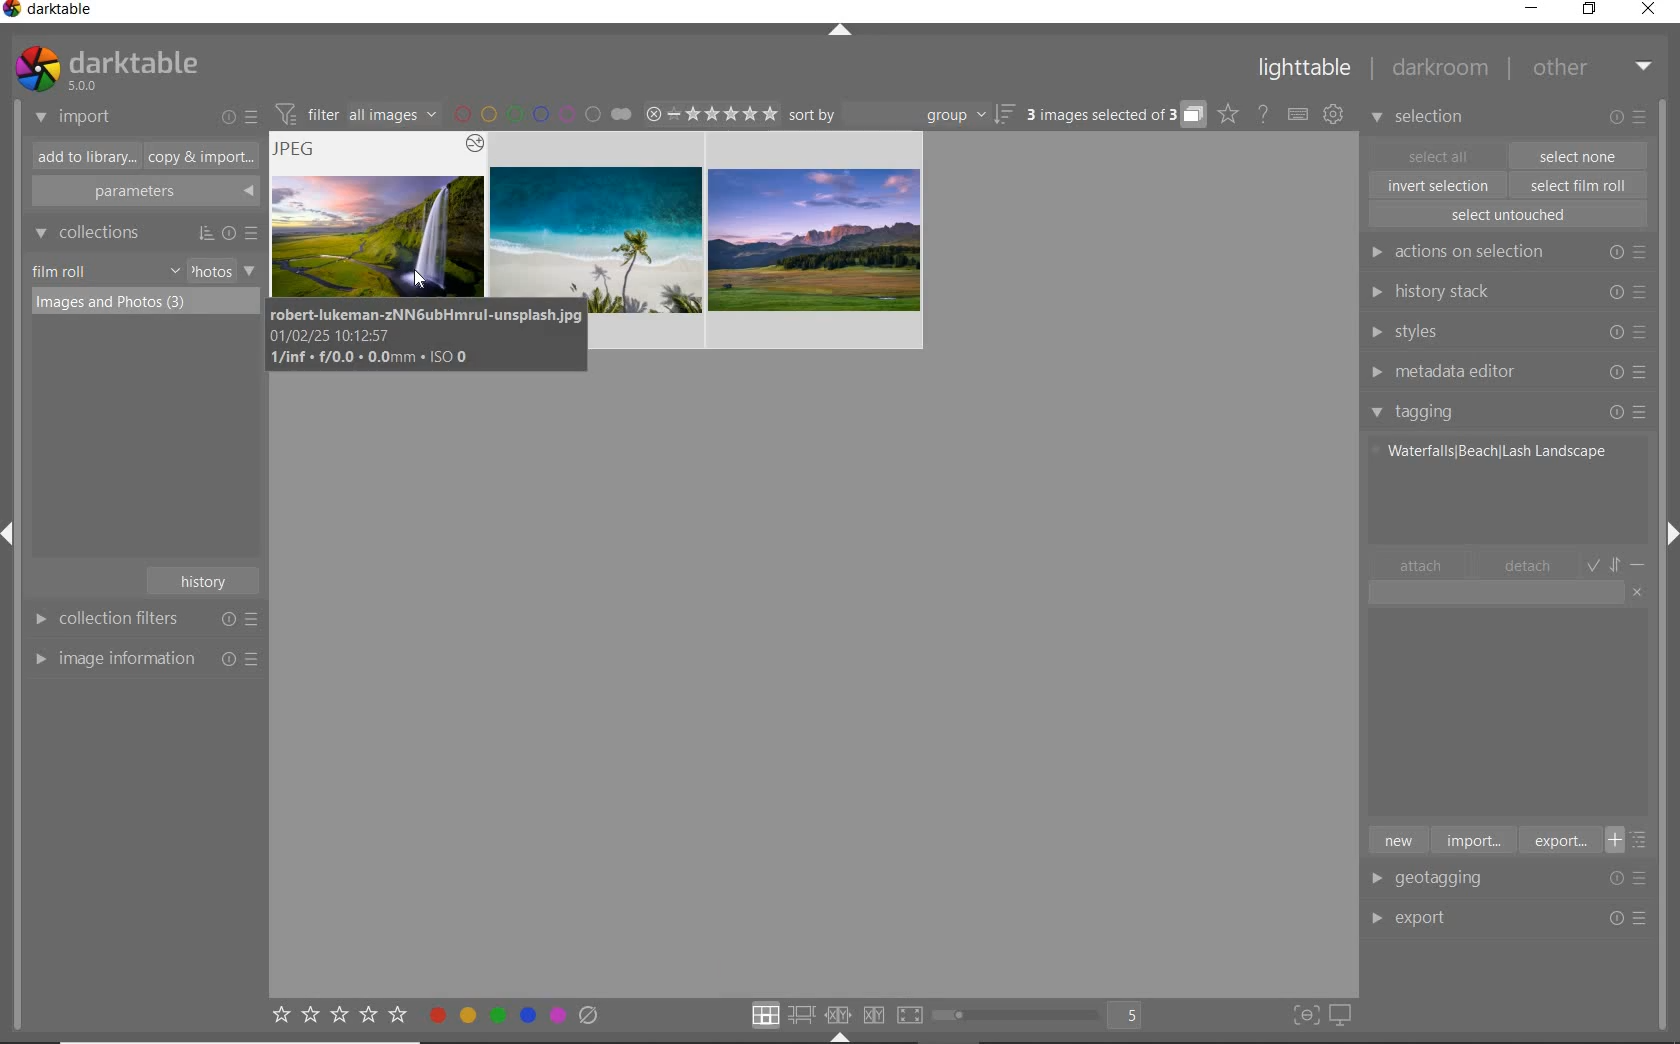  I want to click on toggle color label of selected images, so click(515, 1014).